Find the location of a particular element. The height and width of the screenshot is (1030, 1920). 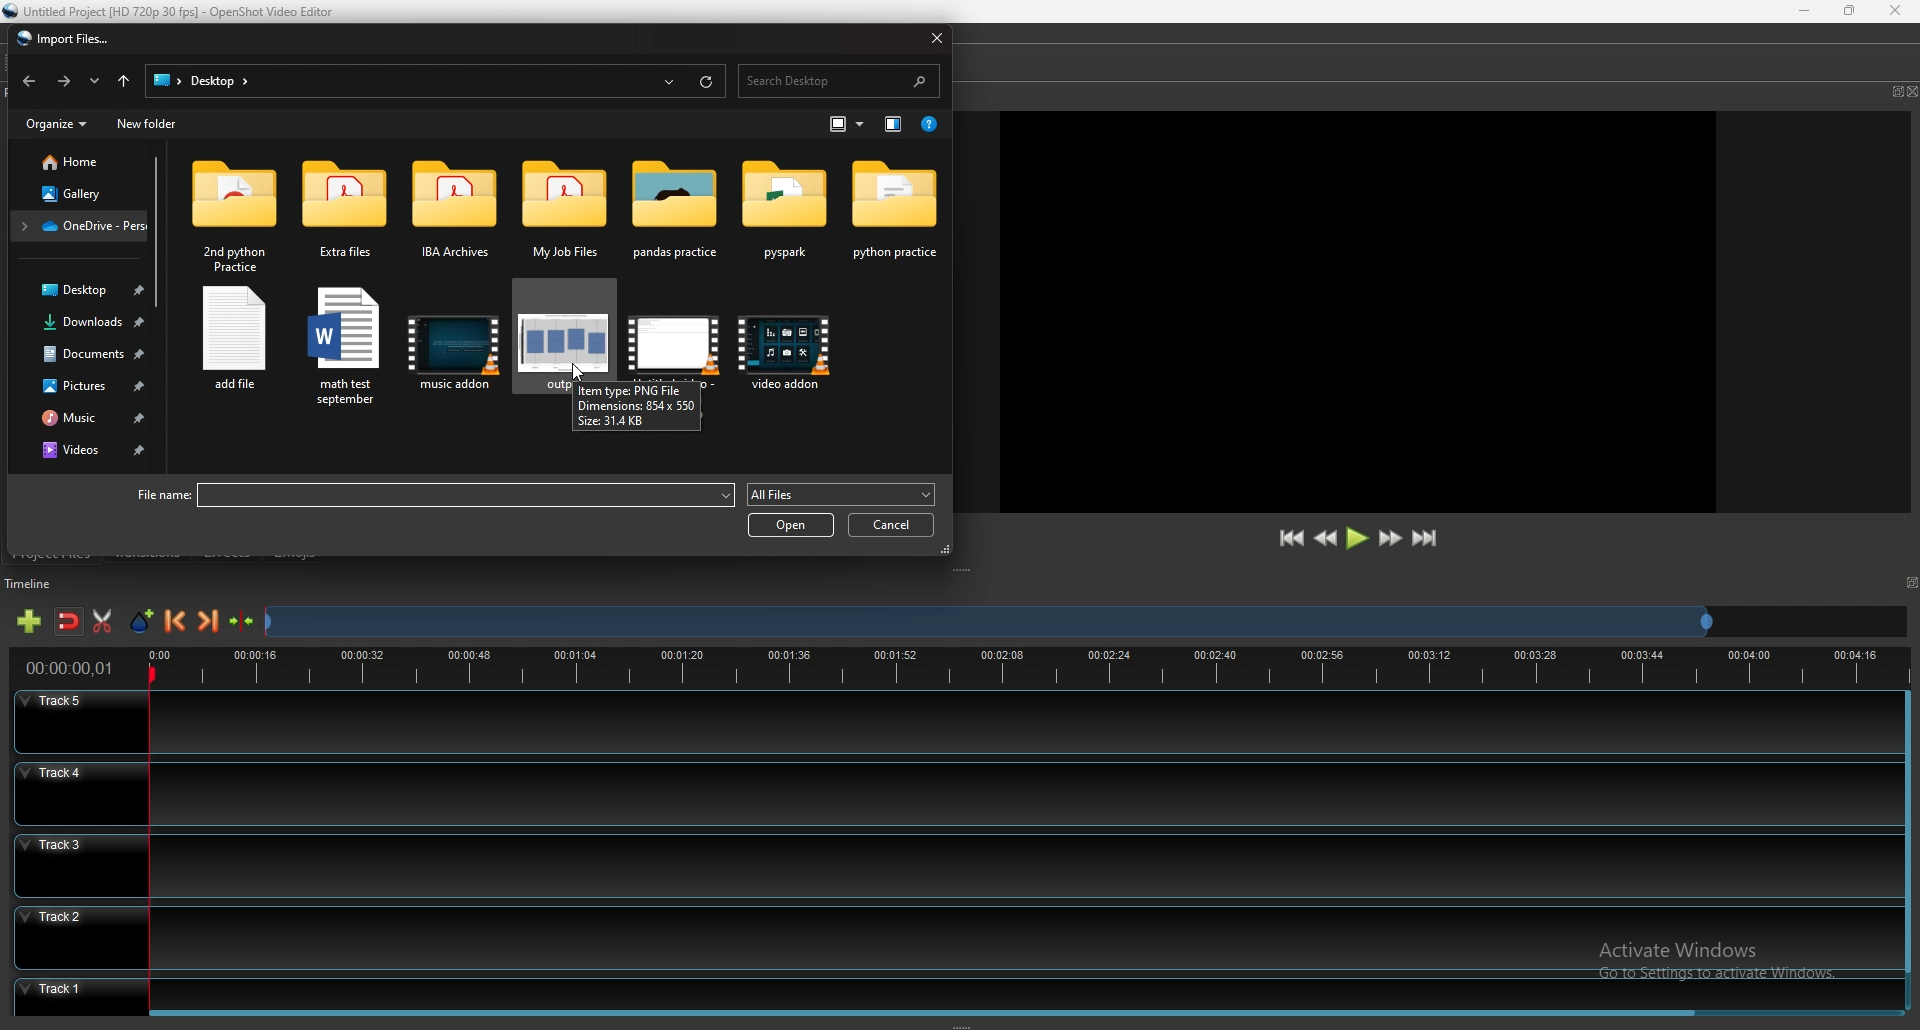

emojis is located at coordinates (295, 551).